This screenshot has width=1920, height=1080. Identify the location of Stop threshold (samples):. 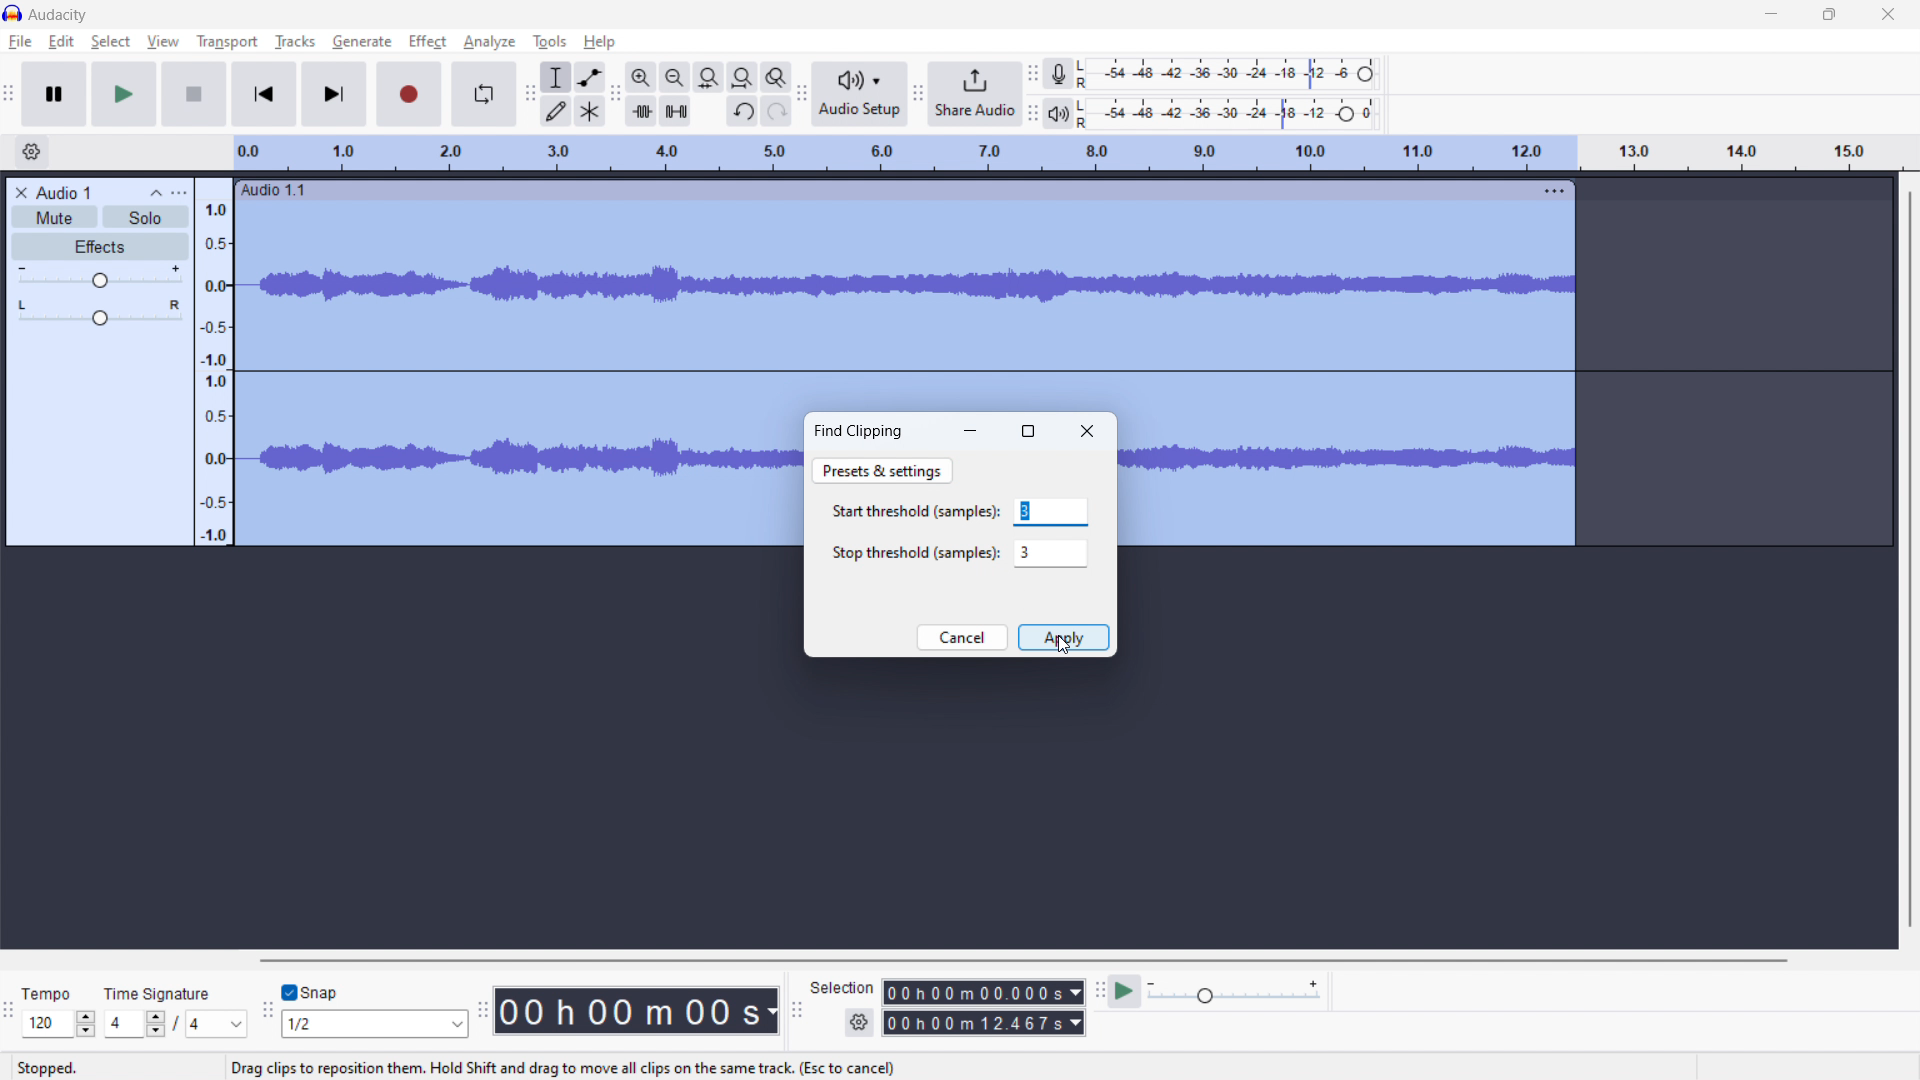
(911, 555).